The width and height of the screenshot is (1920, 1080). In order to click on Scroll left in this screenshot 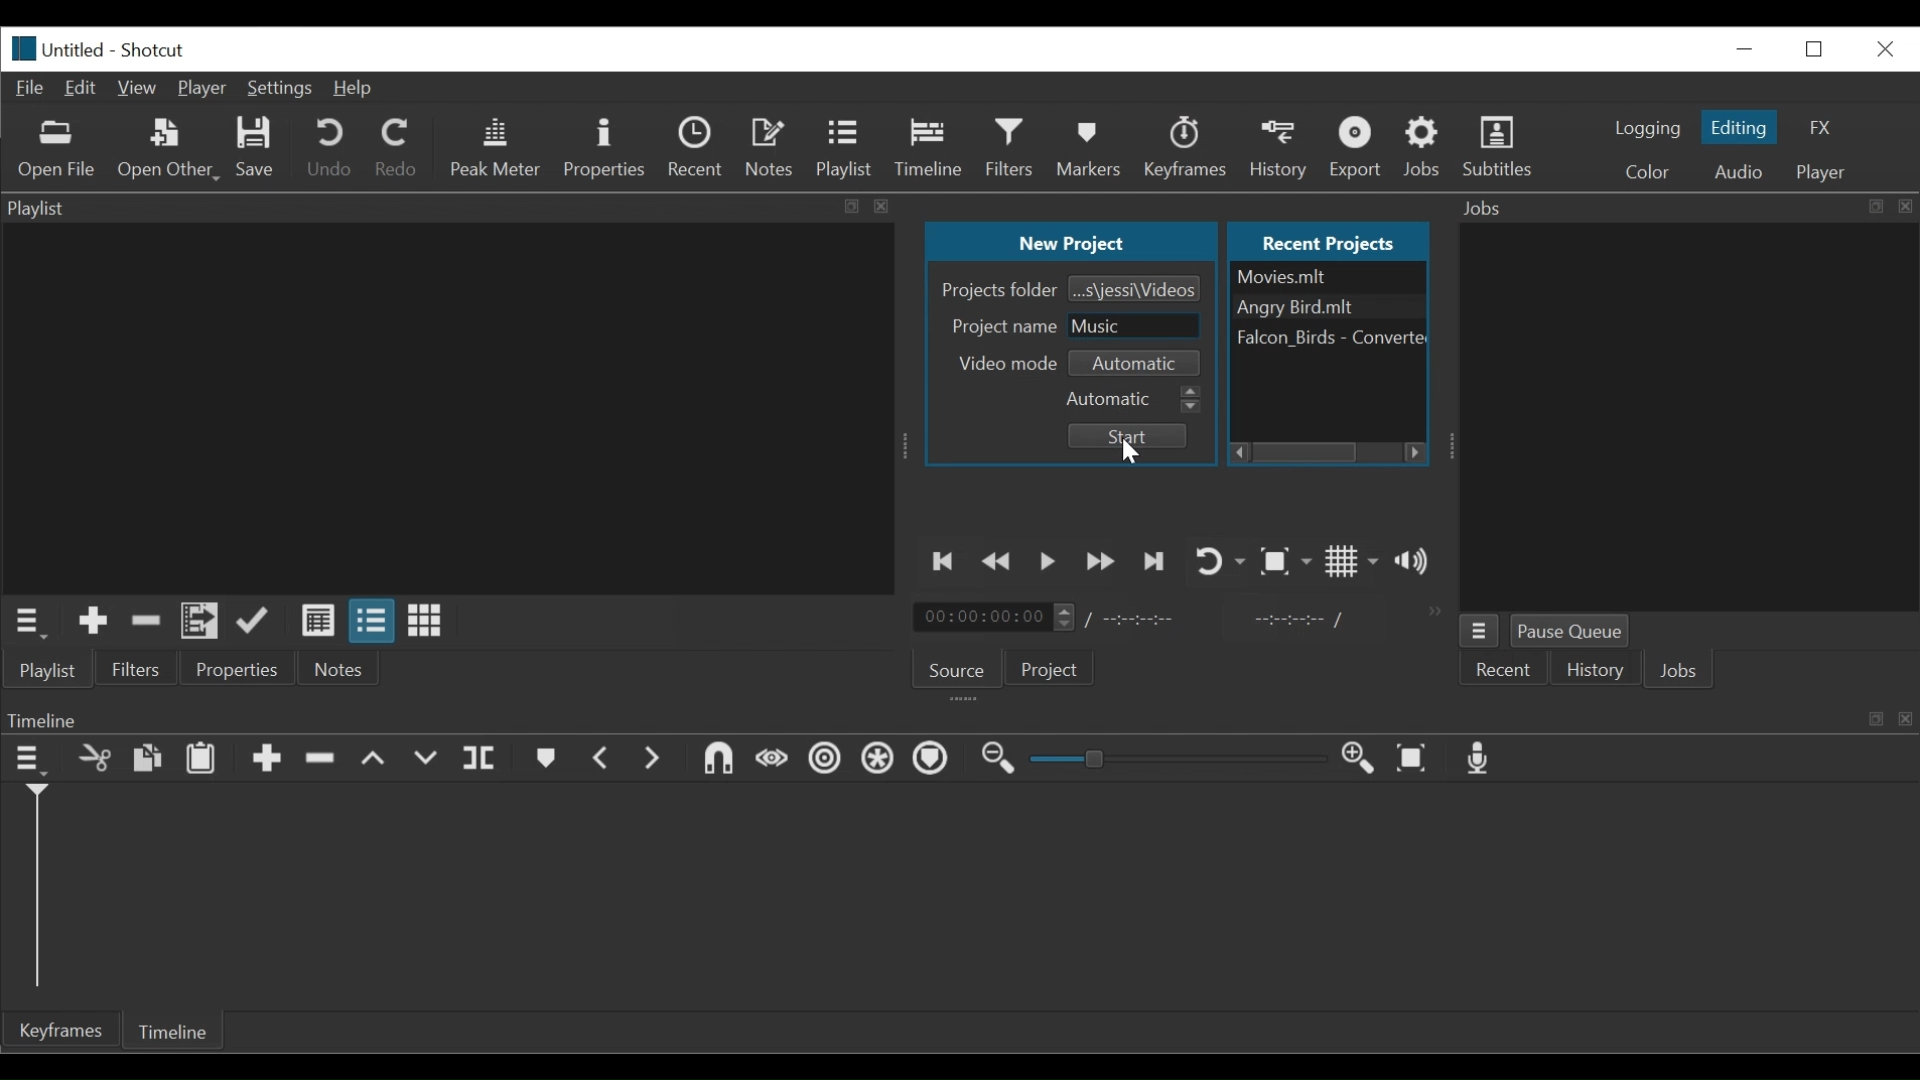, I will do `click(1238, 452)`.